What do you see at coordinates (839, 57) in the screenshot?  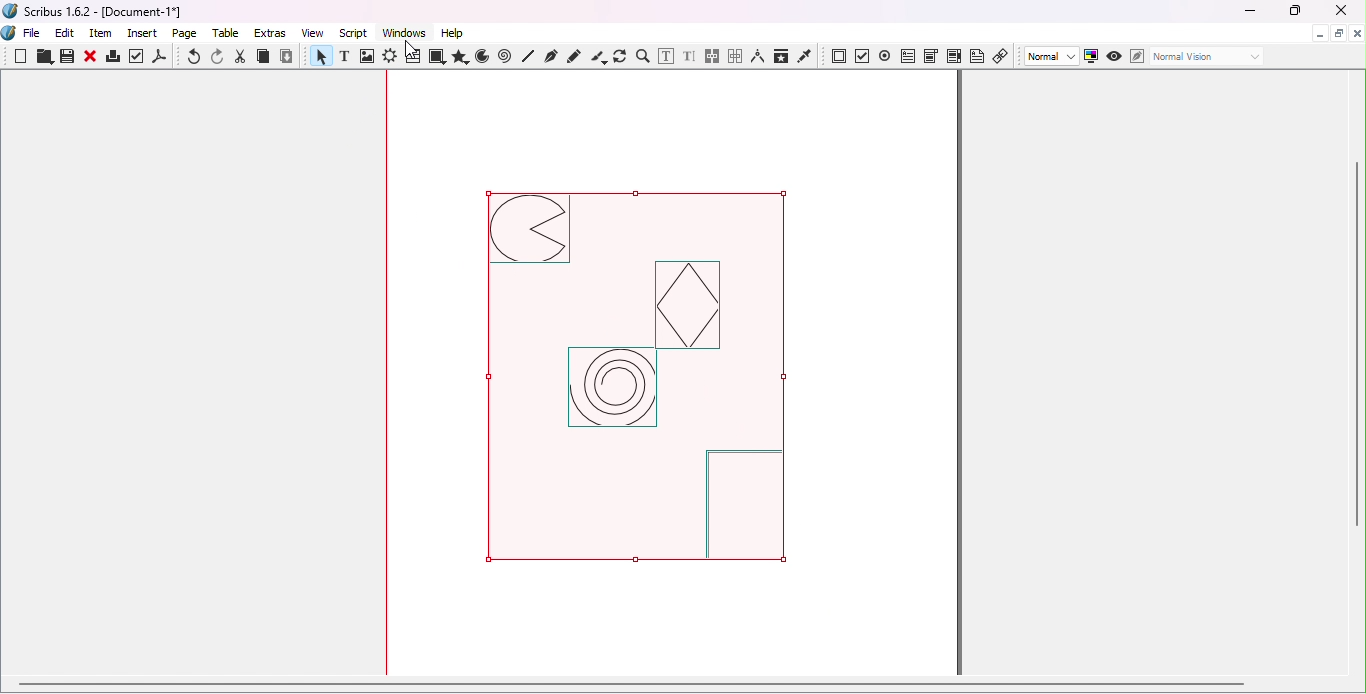 I see `PDF push button` at bounding box center [839, 57].